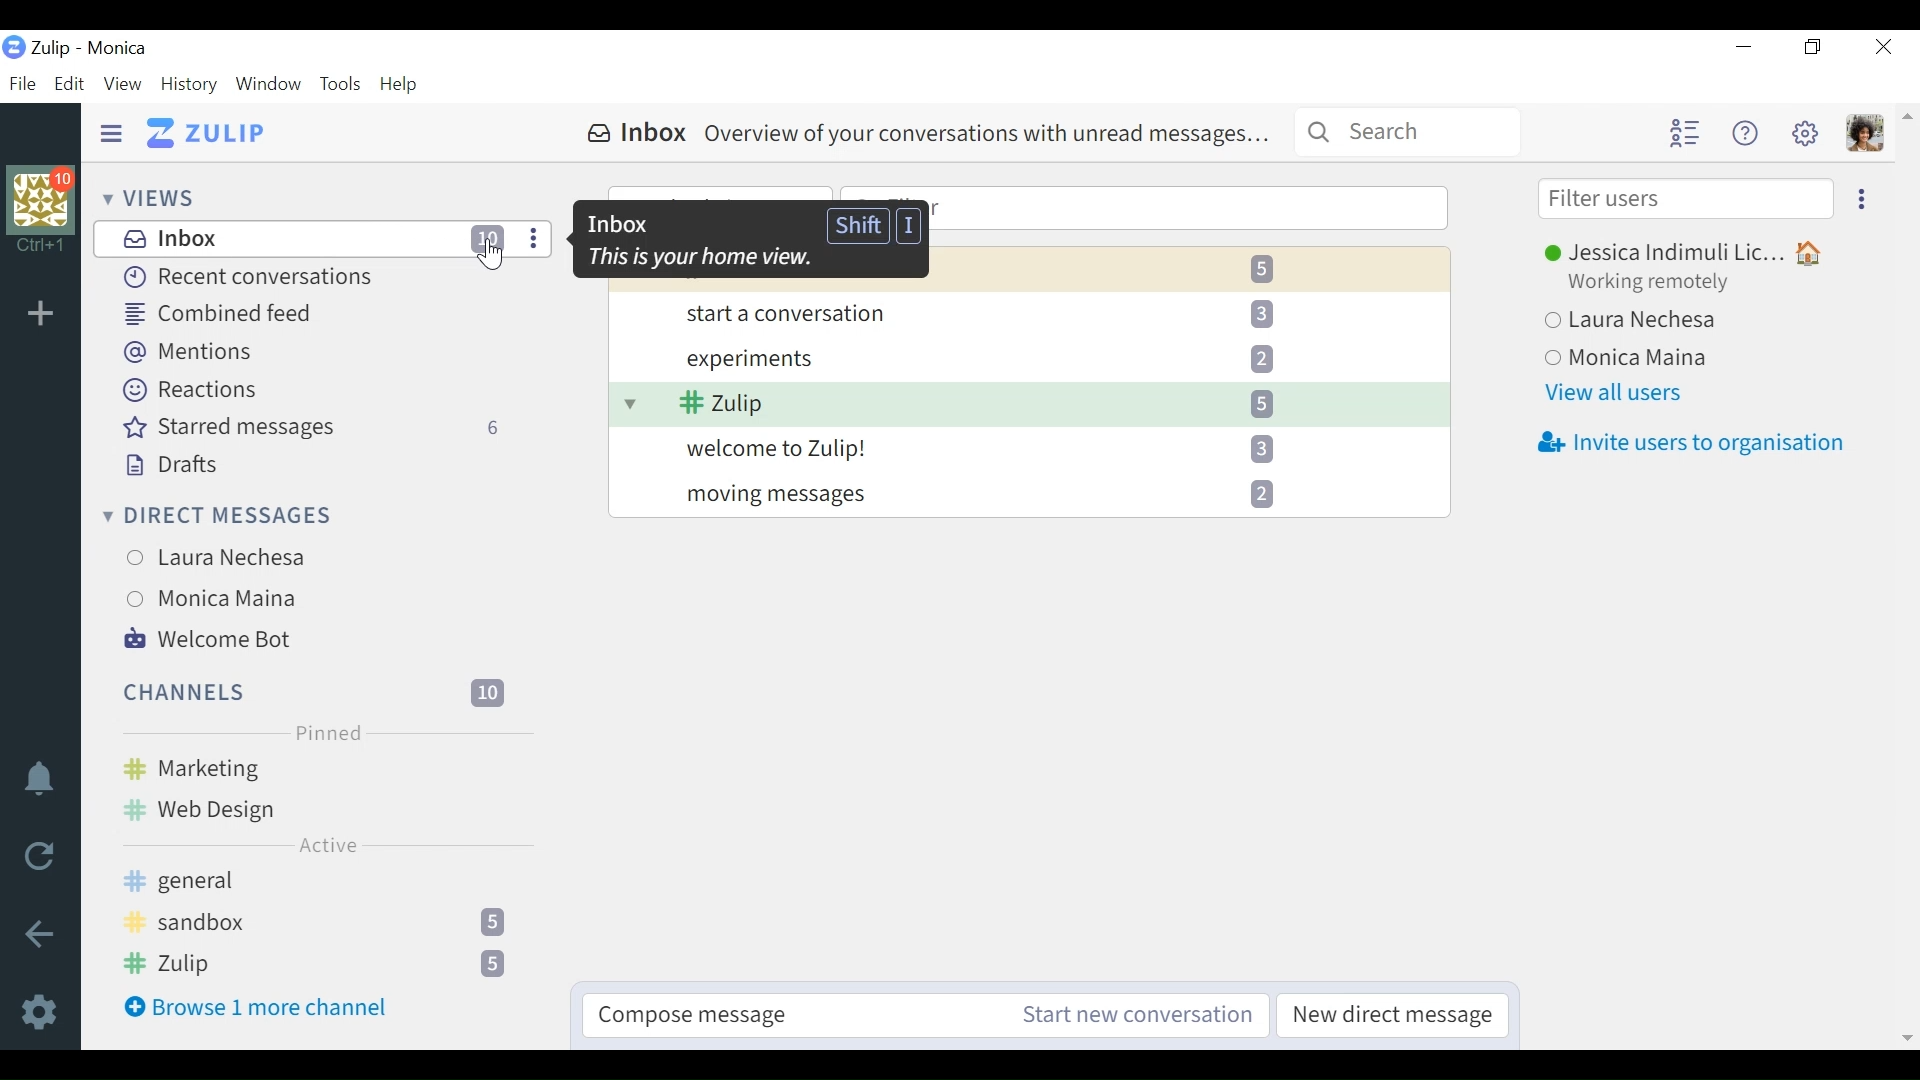 The height and width of the screenshot is (1080, 1920). What do you see at coordinates (493, 257) in the screenshot?
I see `Cursor` at bounding box center [493, 257].